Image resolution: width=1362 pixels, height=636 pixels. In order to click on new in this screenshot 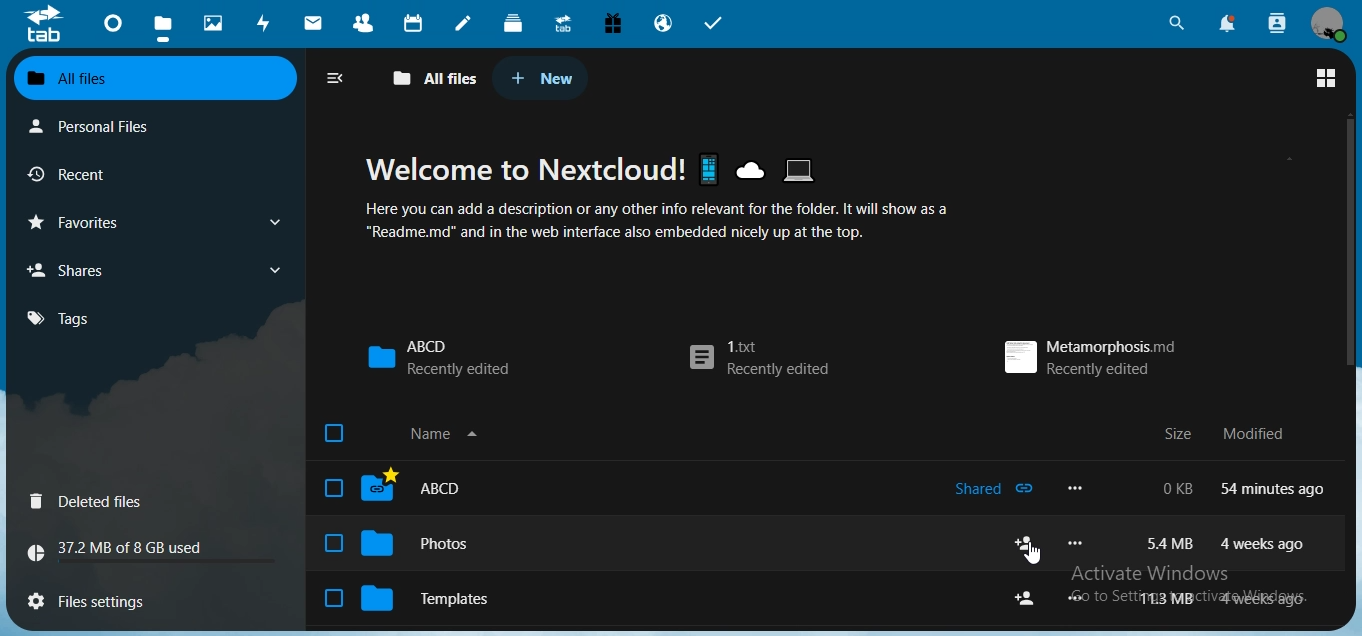, I will do `click(542, 78)`.